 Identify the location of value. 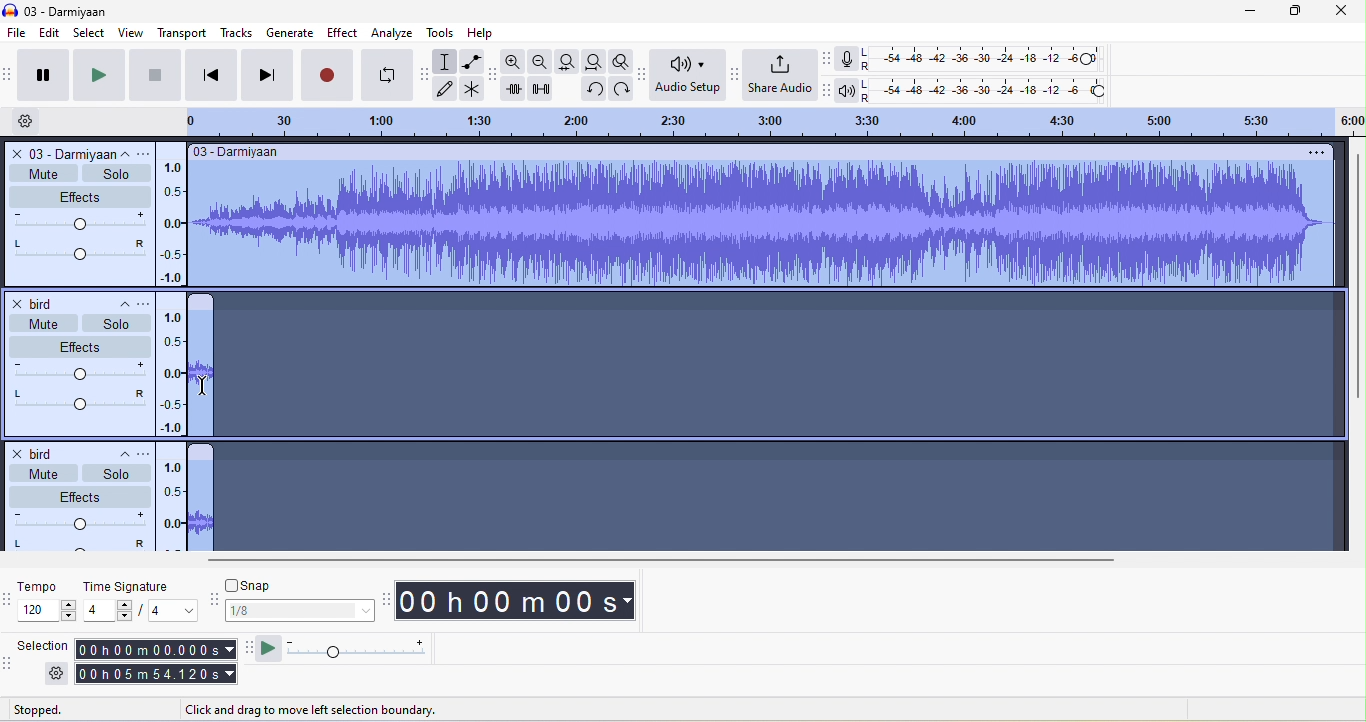
(168, 614).